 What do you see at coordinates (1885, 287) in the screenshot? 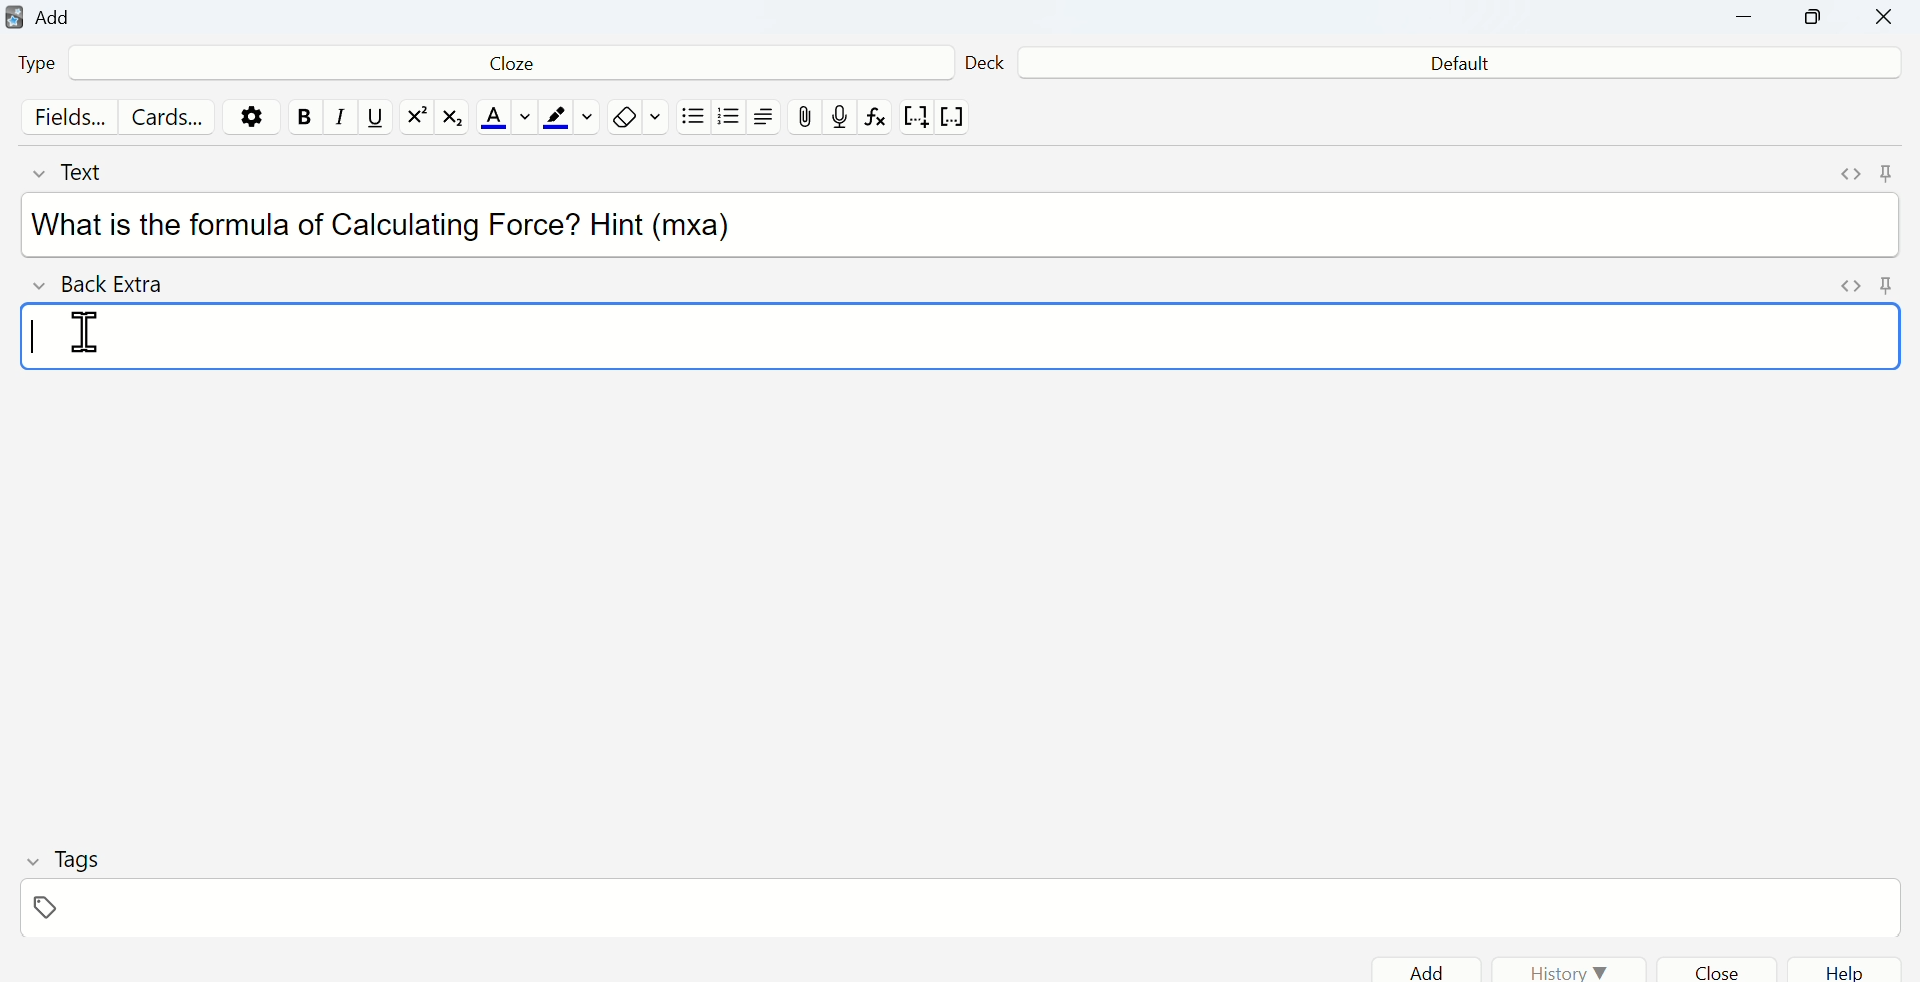
I see `Pim` at bounding box center [1885, 287].